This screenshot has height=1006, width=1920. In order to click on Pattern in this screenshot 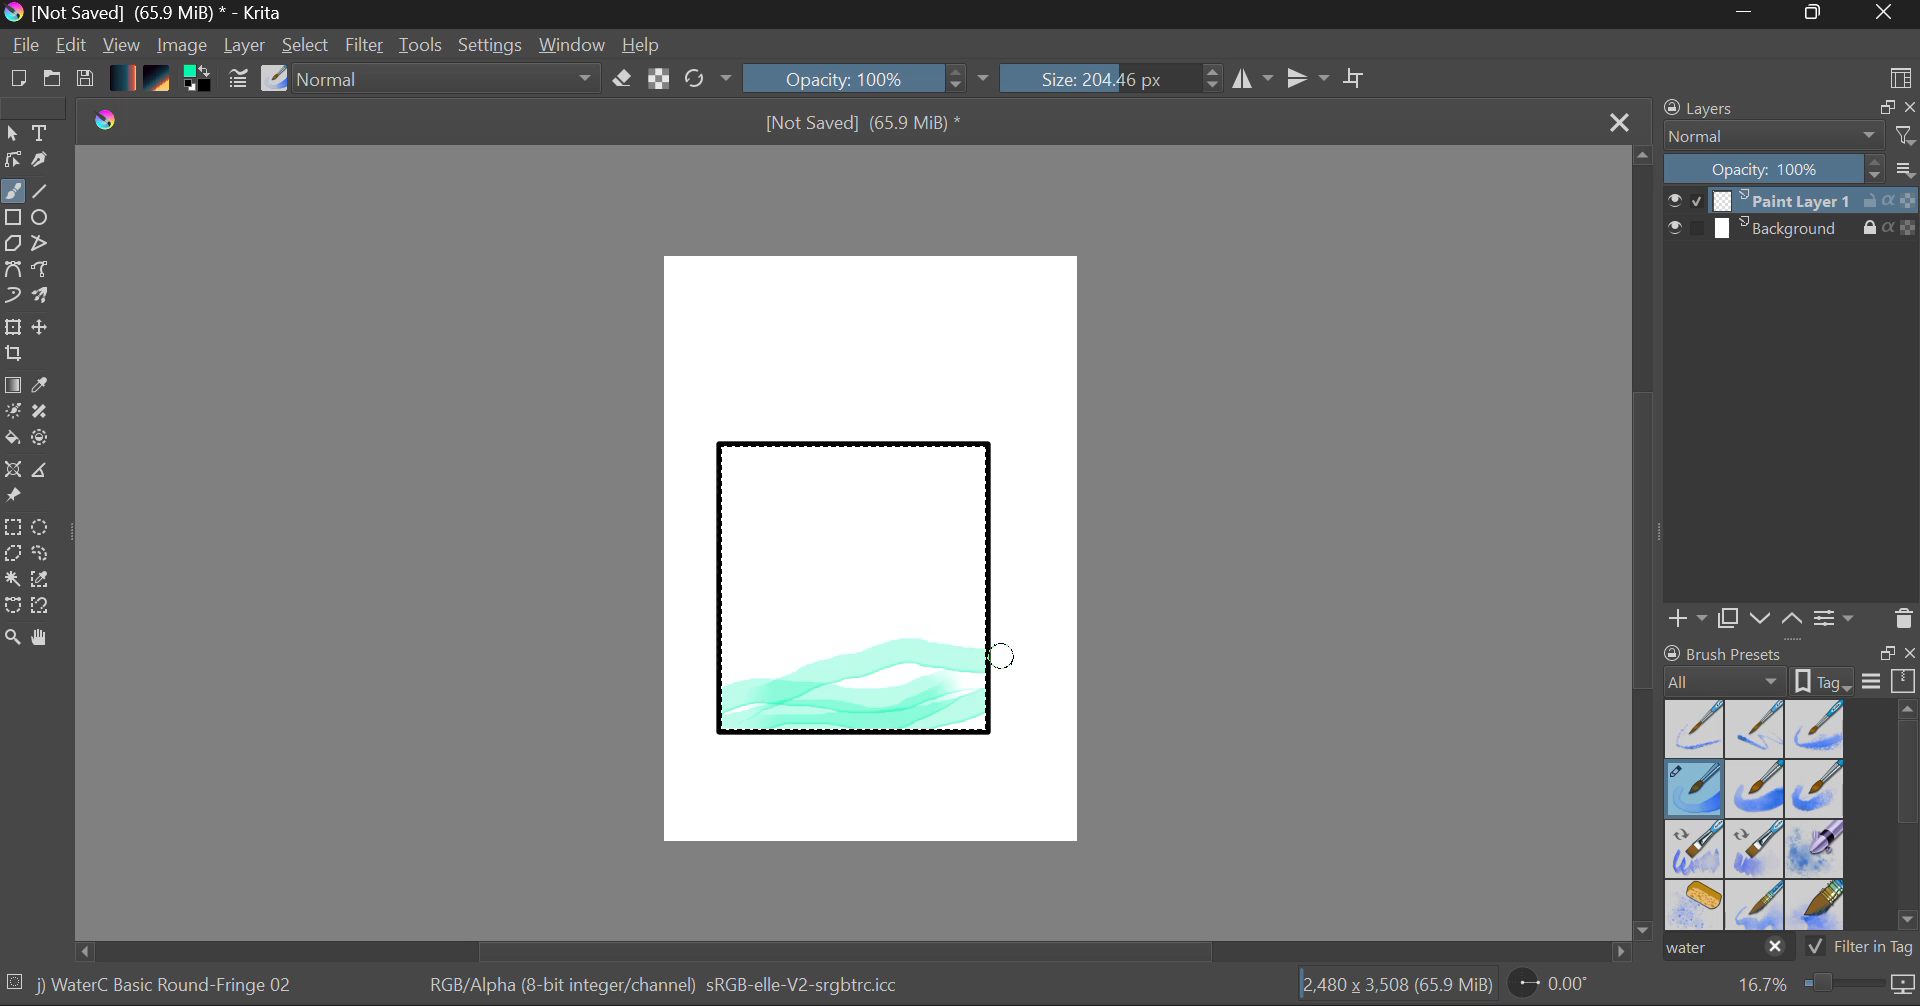, I will do `click(160, 80)`.